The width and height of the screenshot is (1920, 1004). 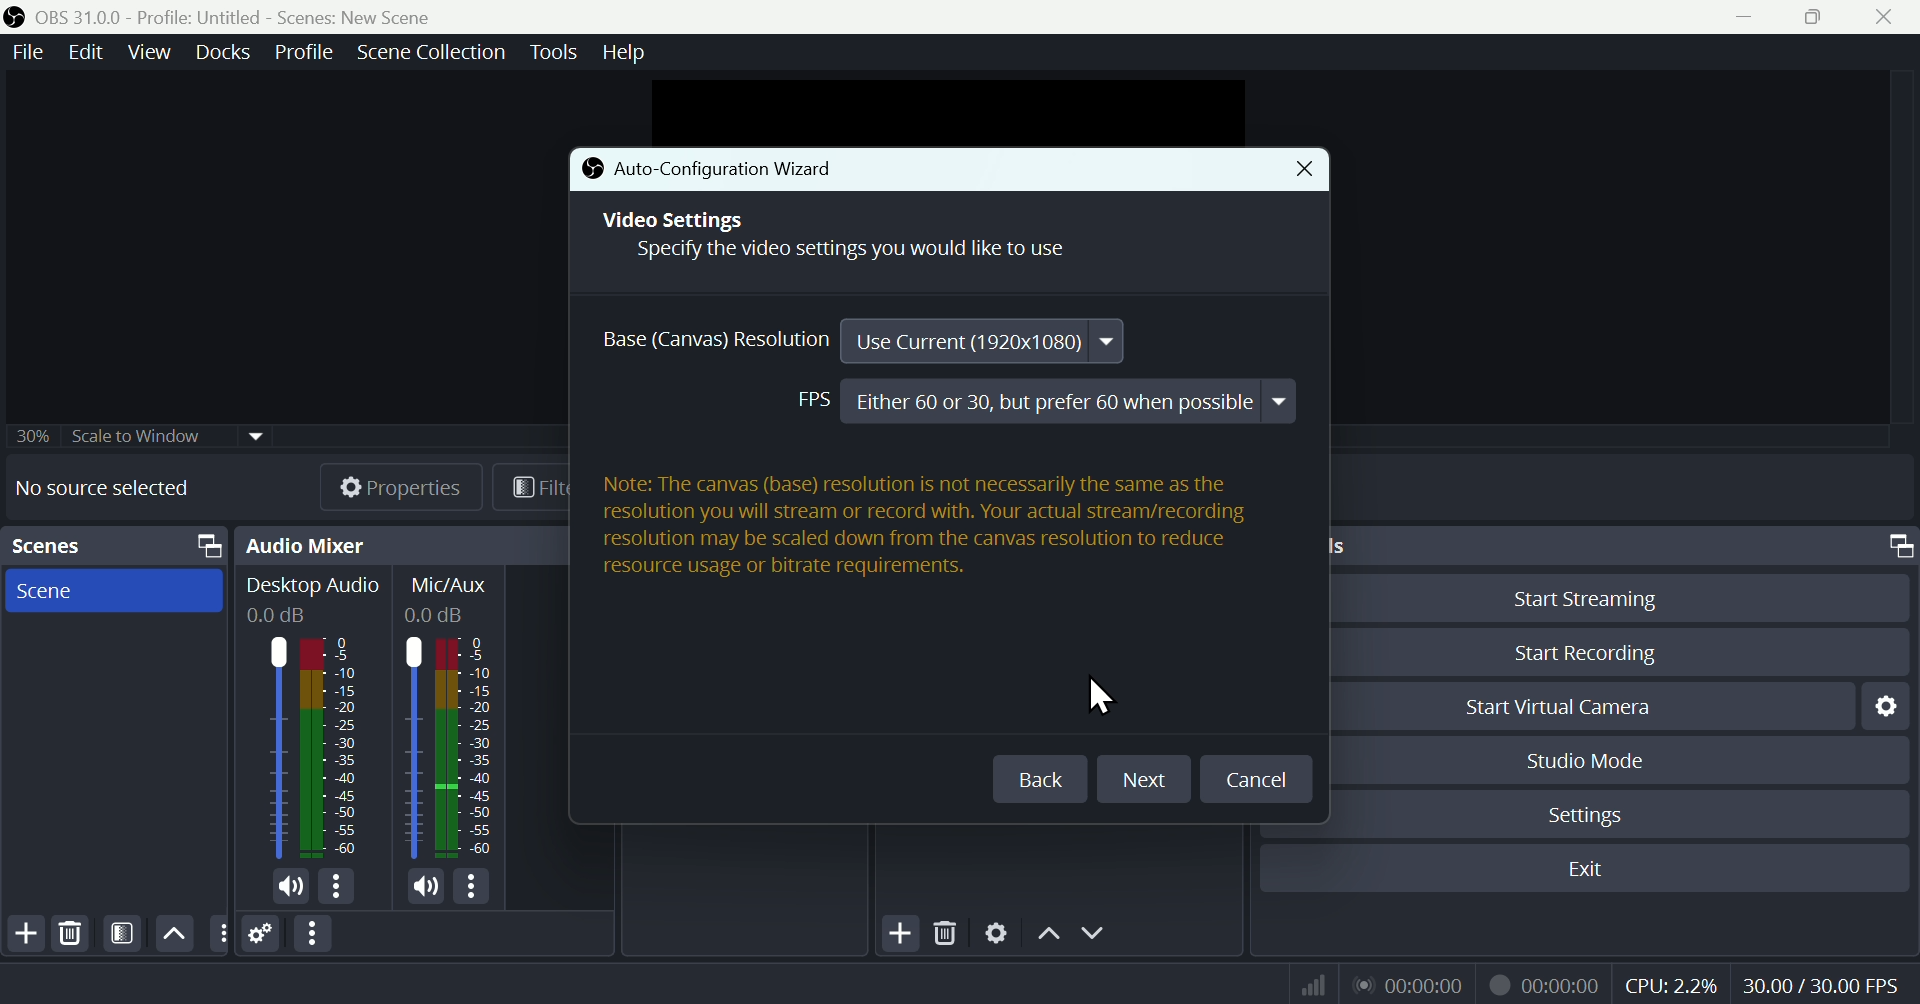 What do you see at coordinates (810, 401) in the screenshot?
I see `FPS` at bounding box center [810, 401].